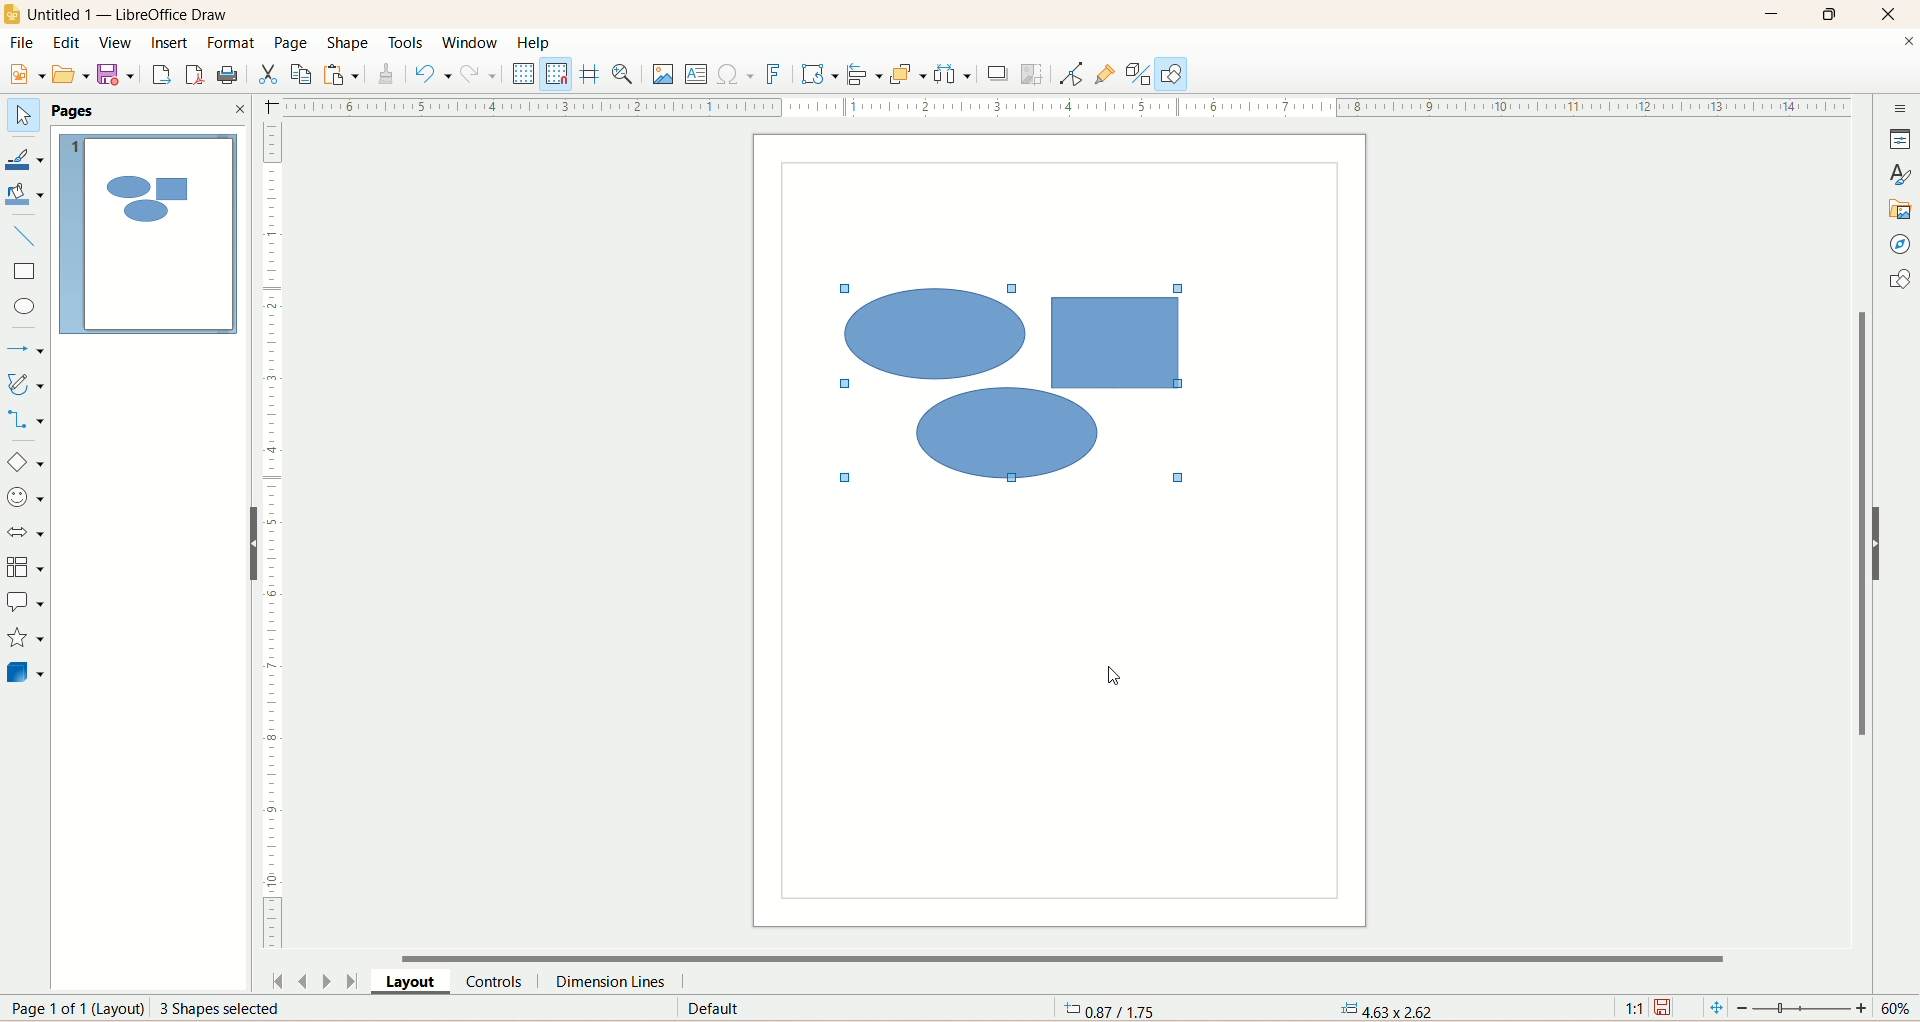  Describe the element at coordinates (24, 501) in the screenshot. I see `symbol shapes` at that location.